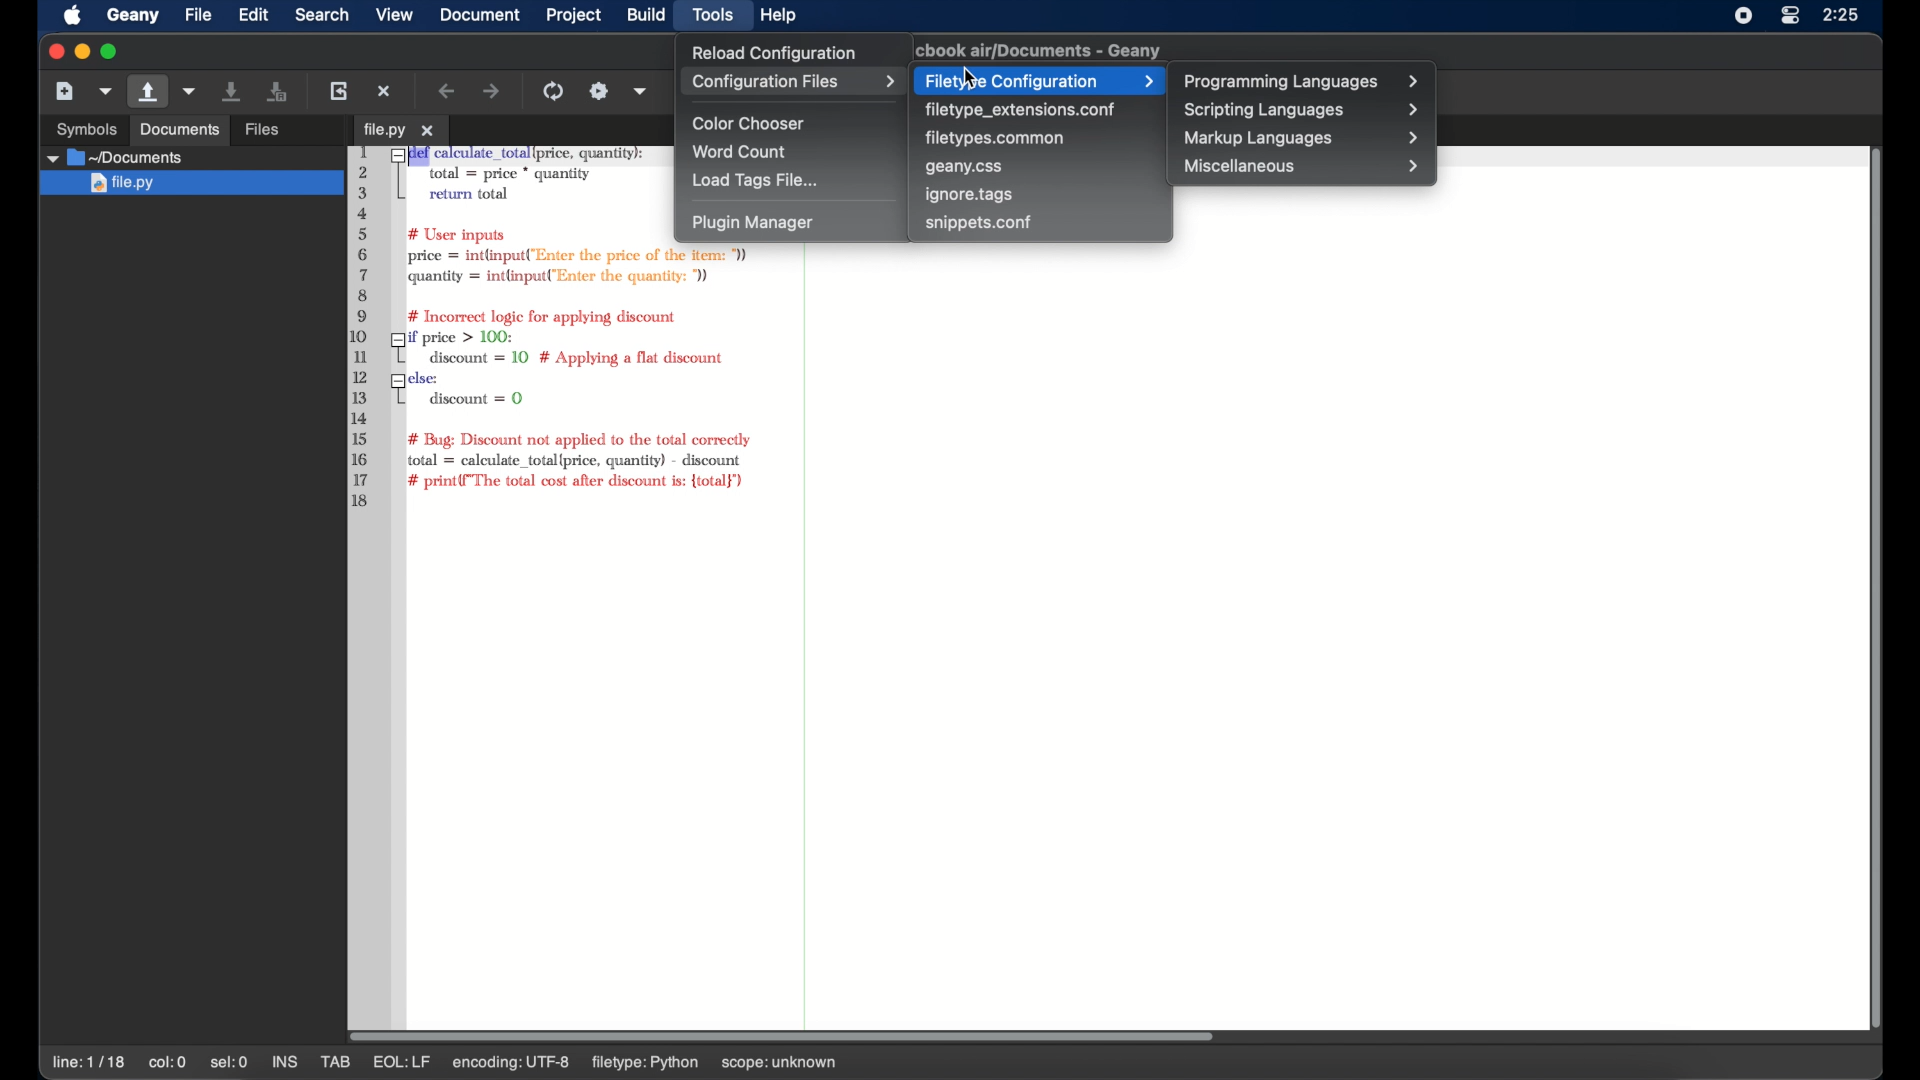  What do you see at coordinates (400, 130) in the screenshot?
I see `tab` at bounding box center [400, 130].